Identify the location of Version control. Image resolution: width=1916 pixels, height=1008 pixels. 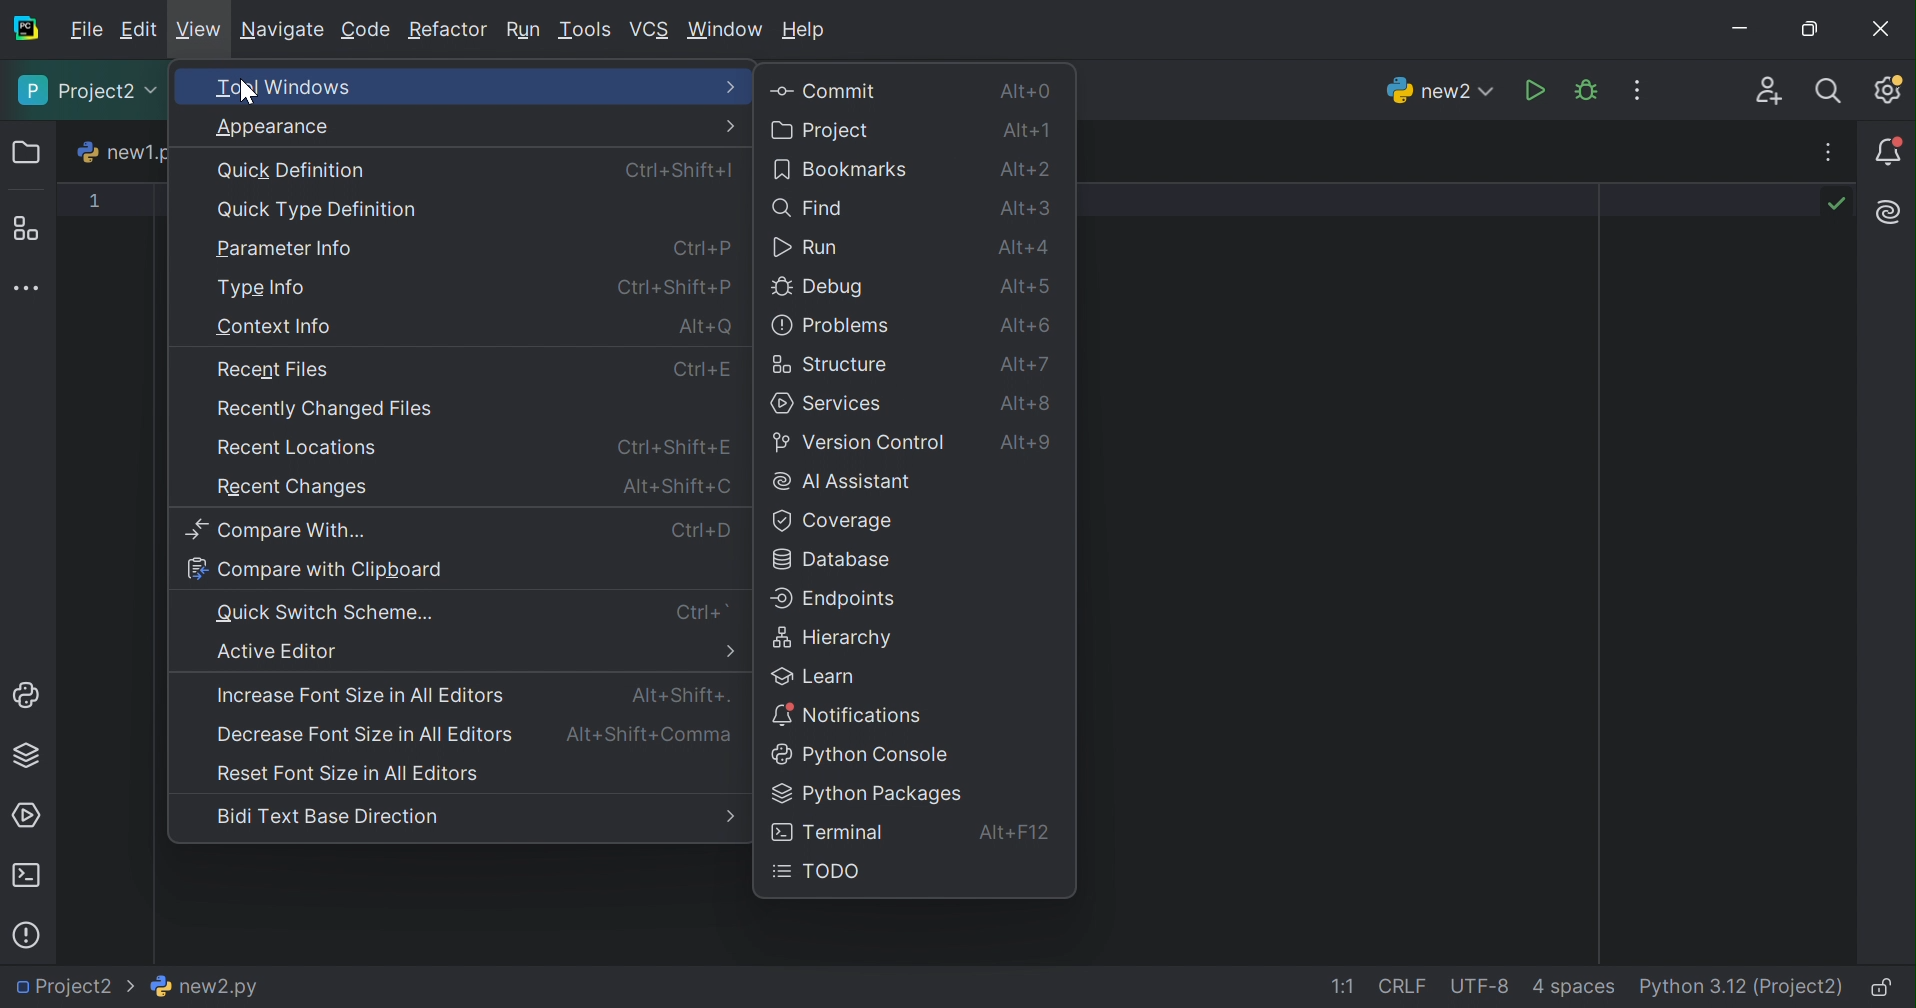
(862, 442).